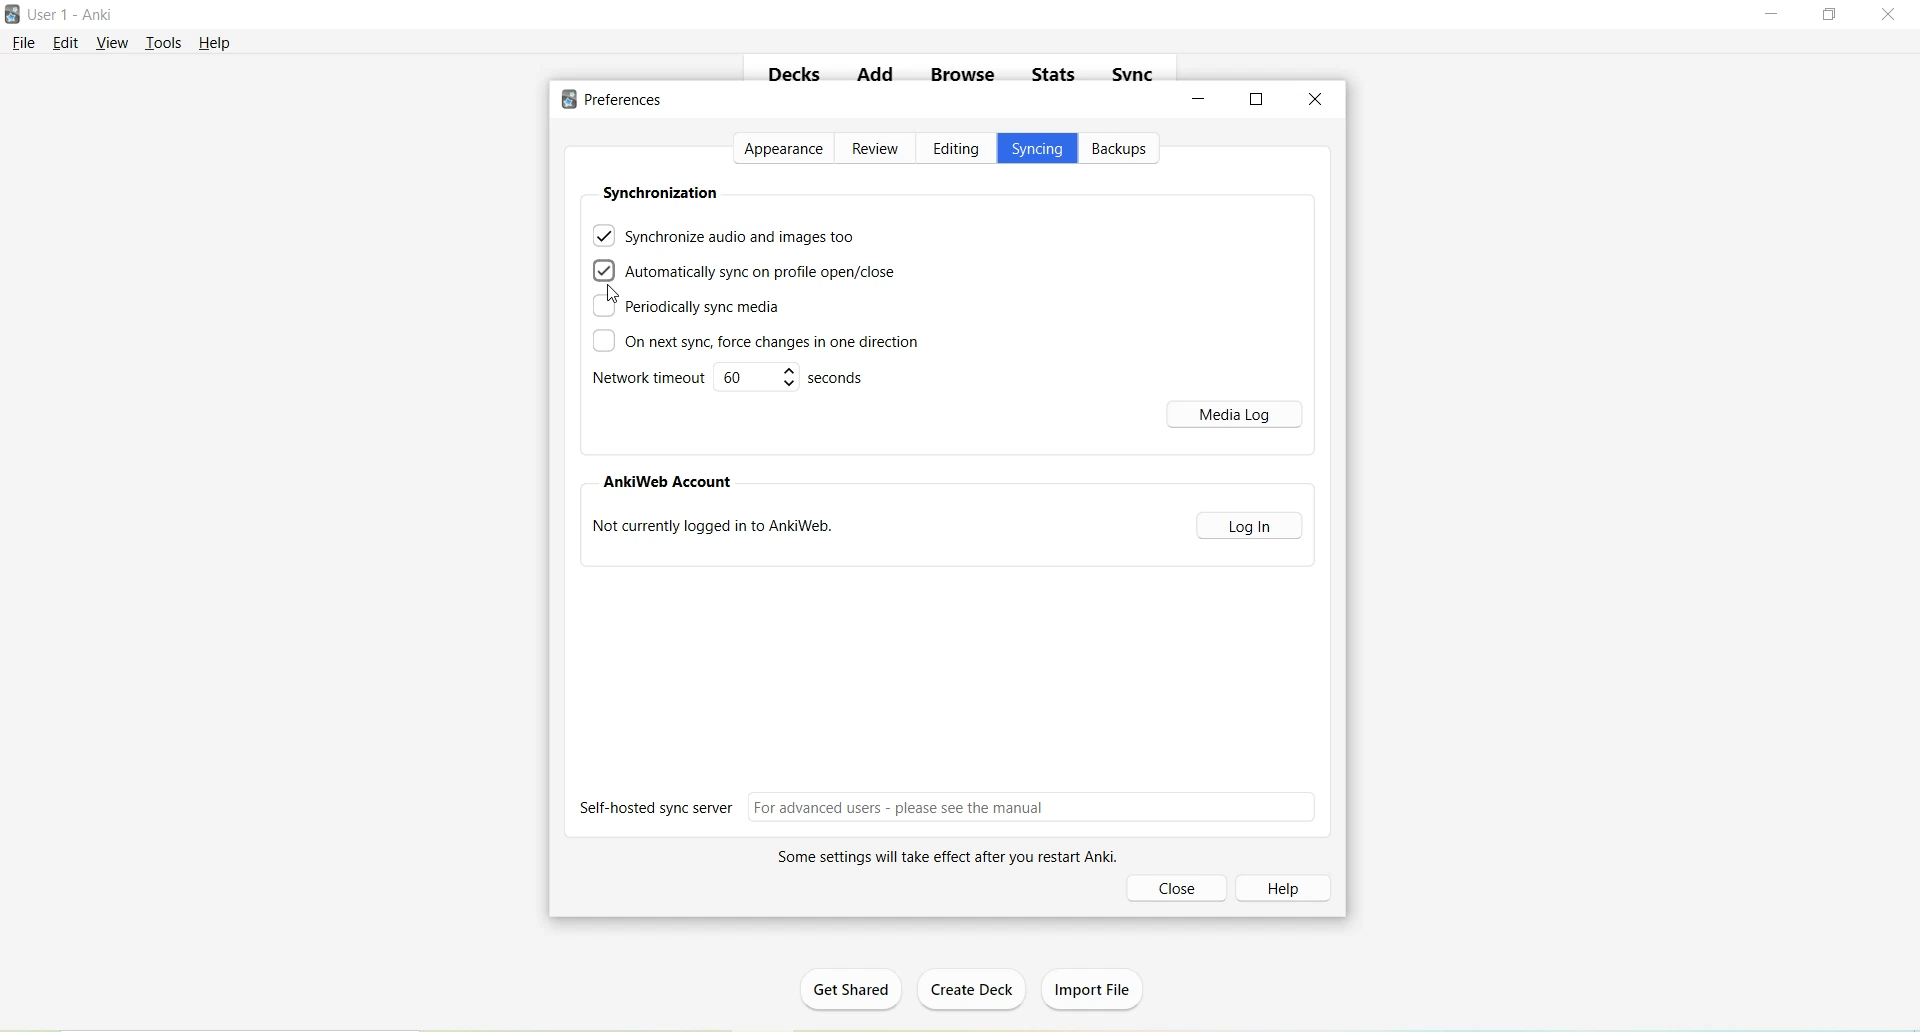 The image size is (1920, 1032). What do you see at coordinates (795, 77) in the screenshot?
I see `Decks` at bounding box center [795, 77].